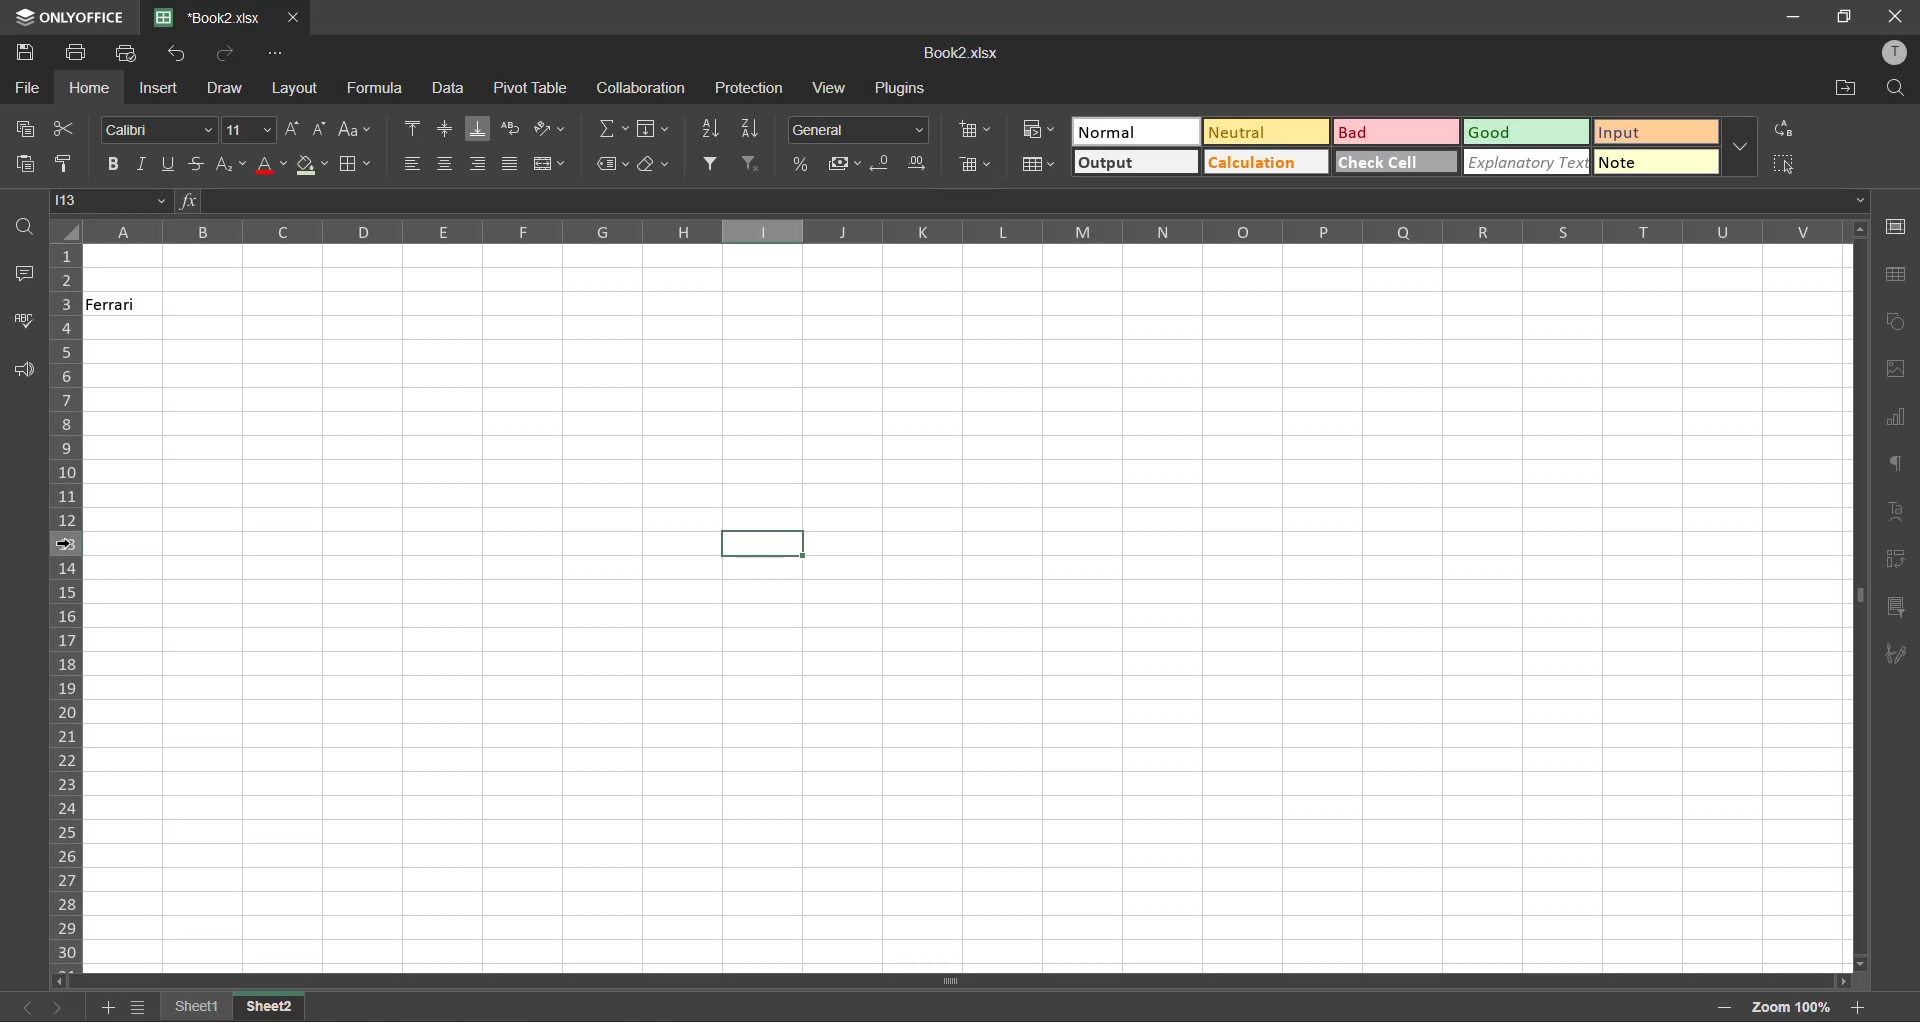 The width and height of the screenshot is (1920, 1022). I want to click on input, so click(1653, 131).